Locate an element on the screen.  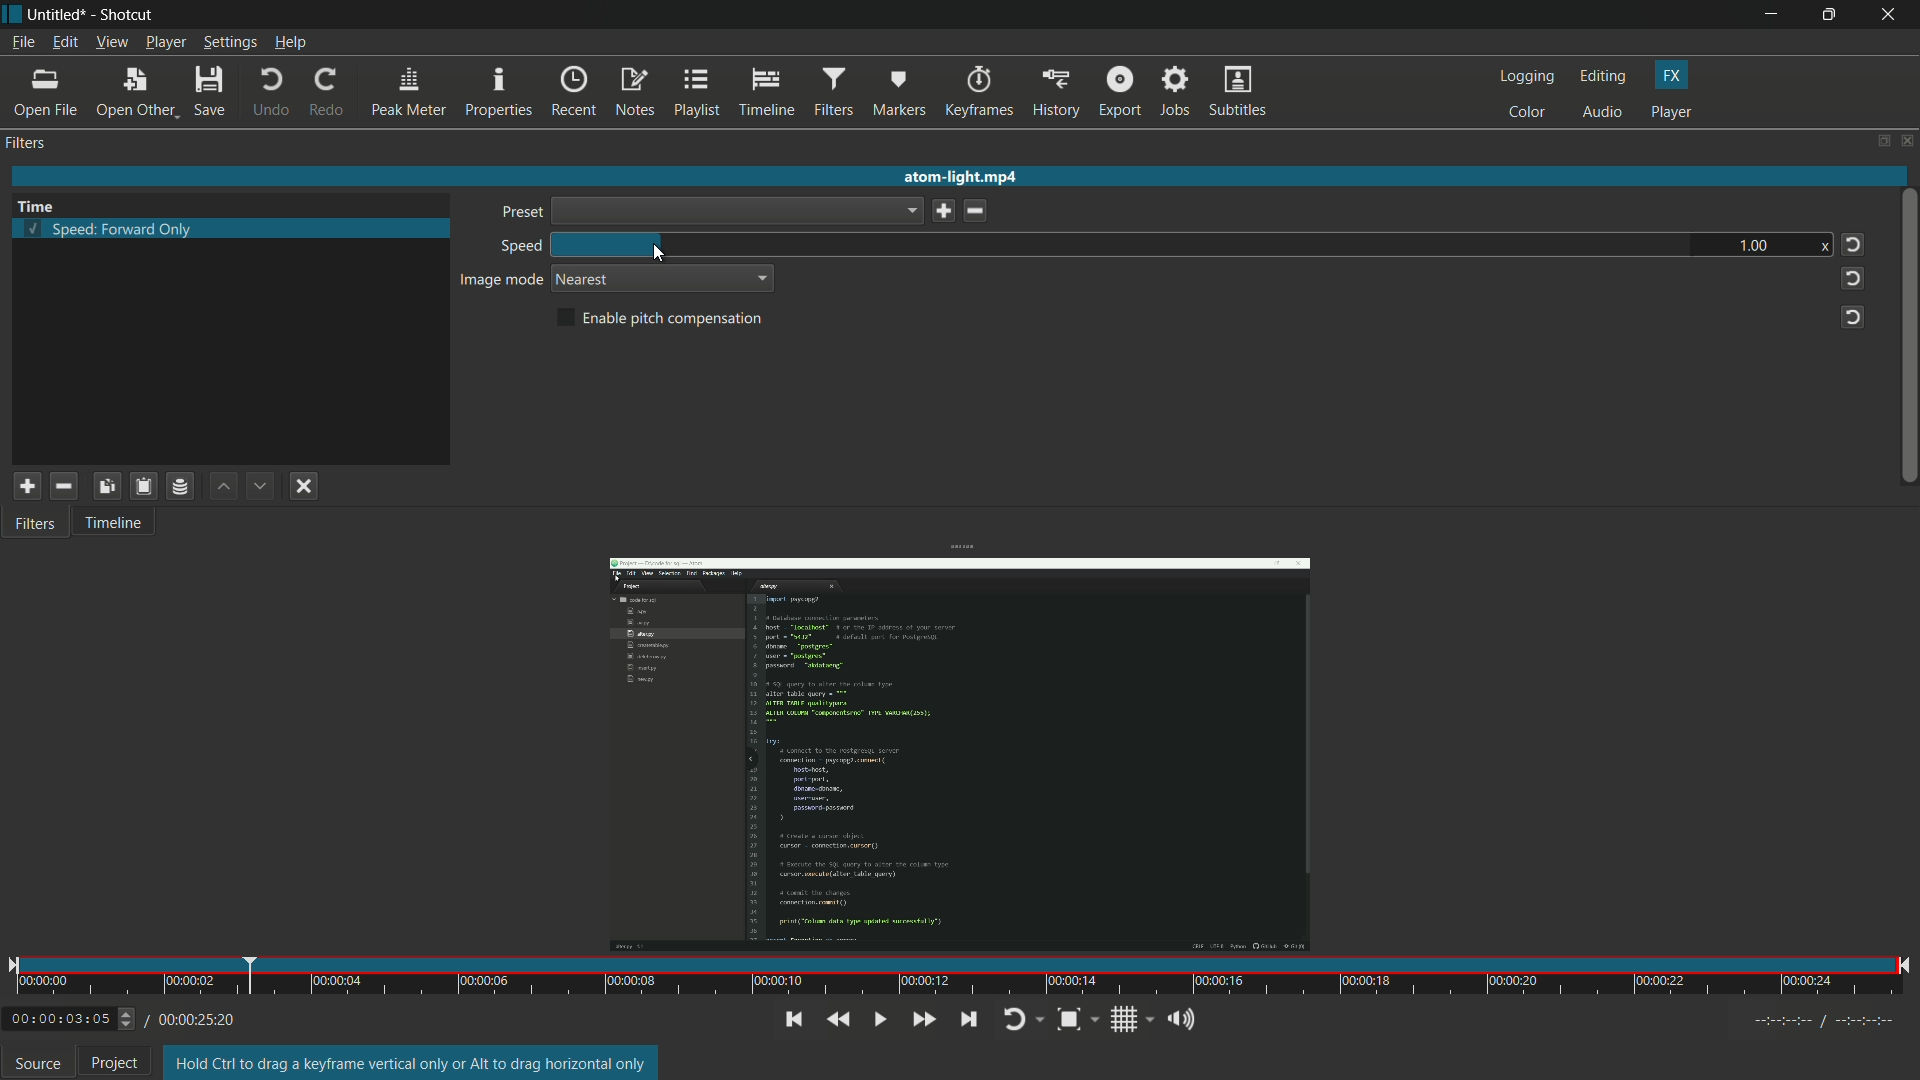
subtitles is located at coordinates (1240, 93).